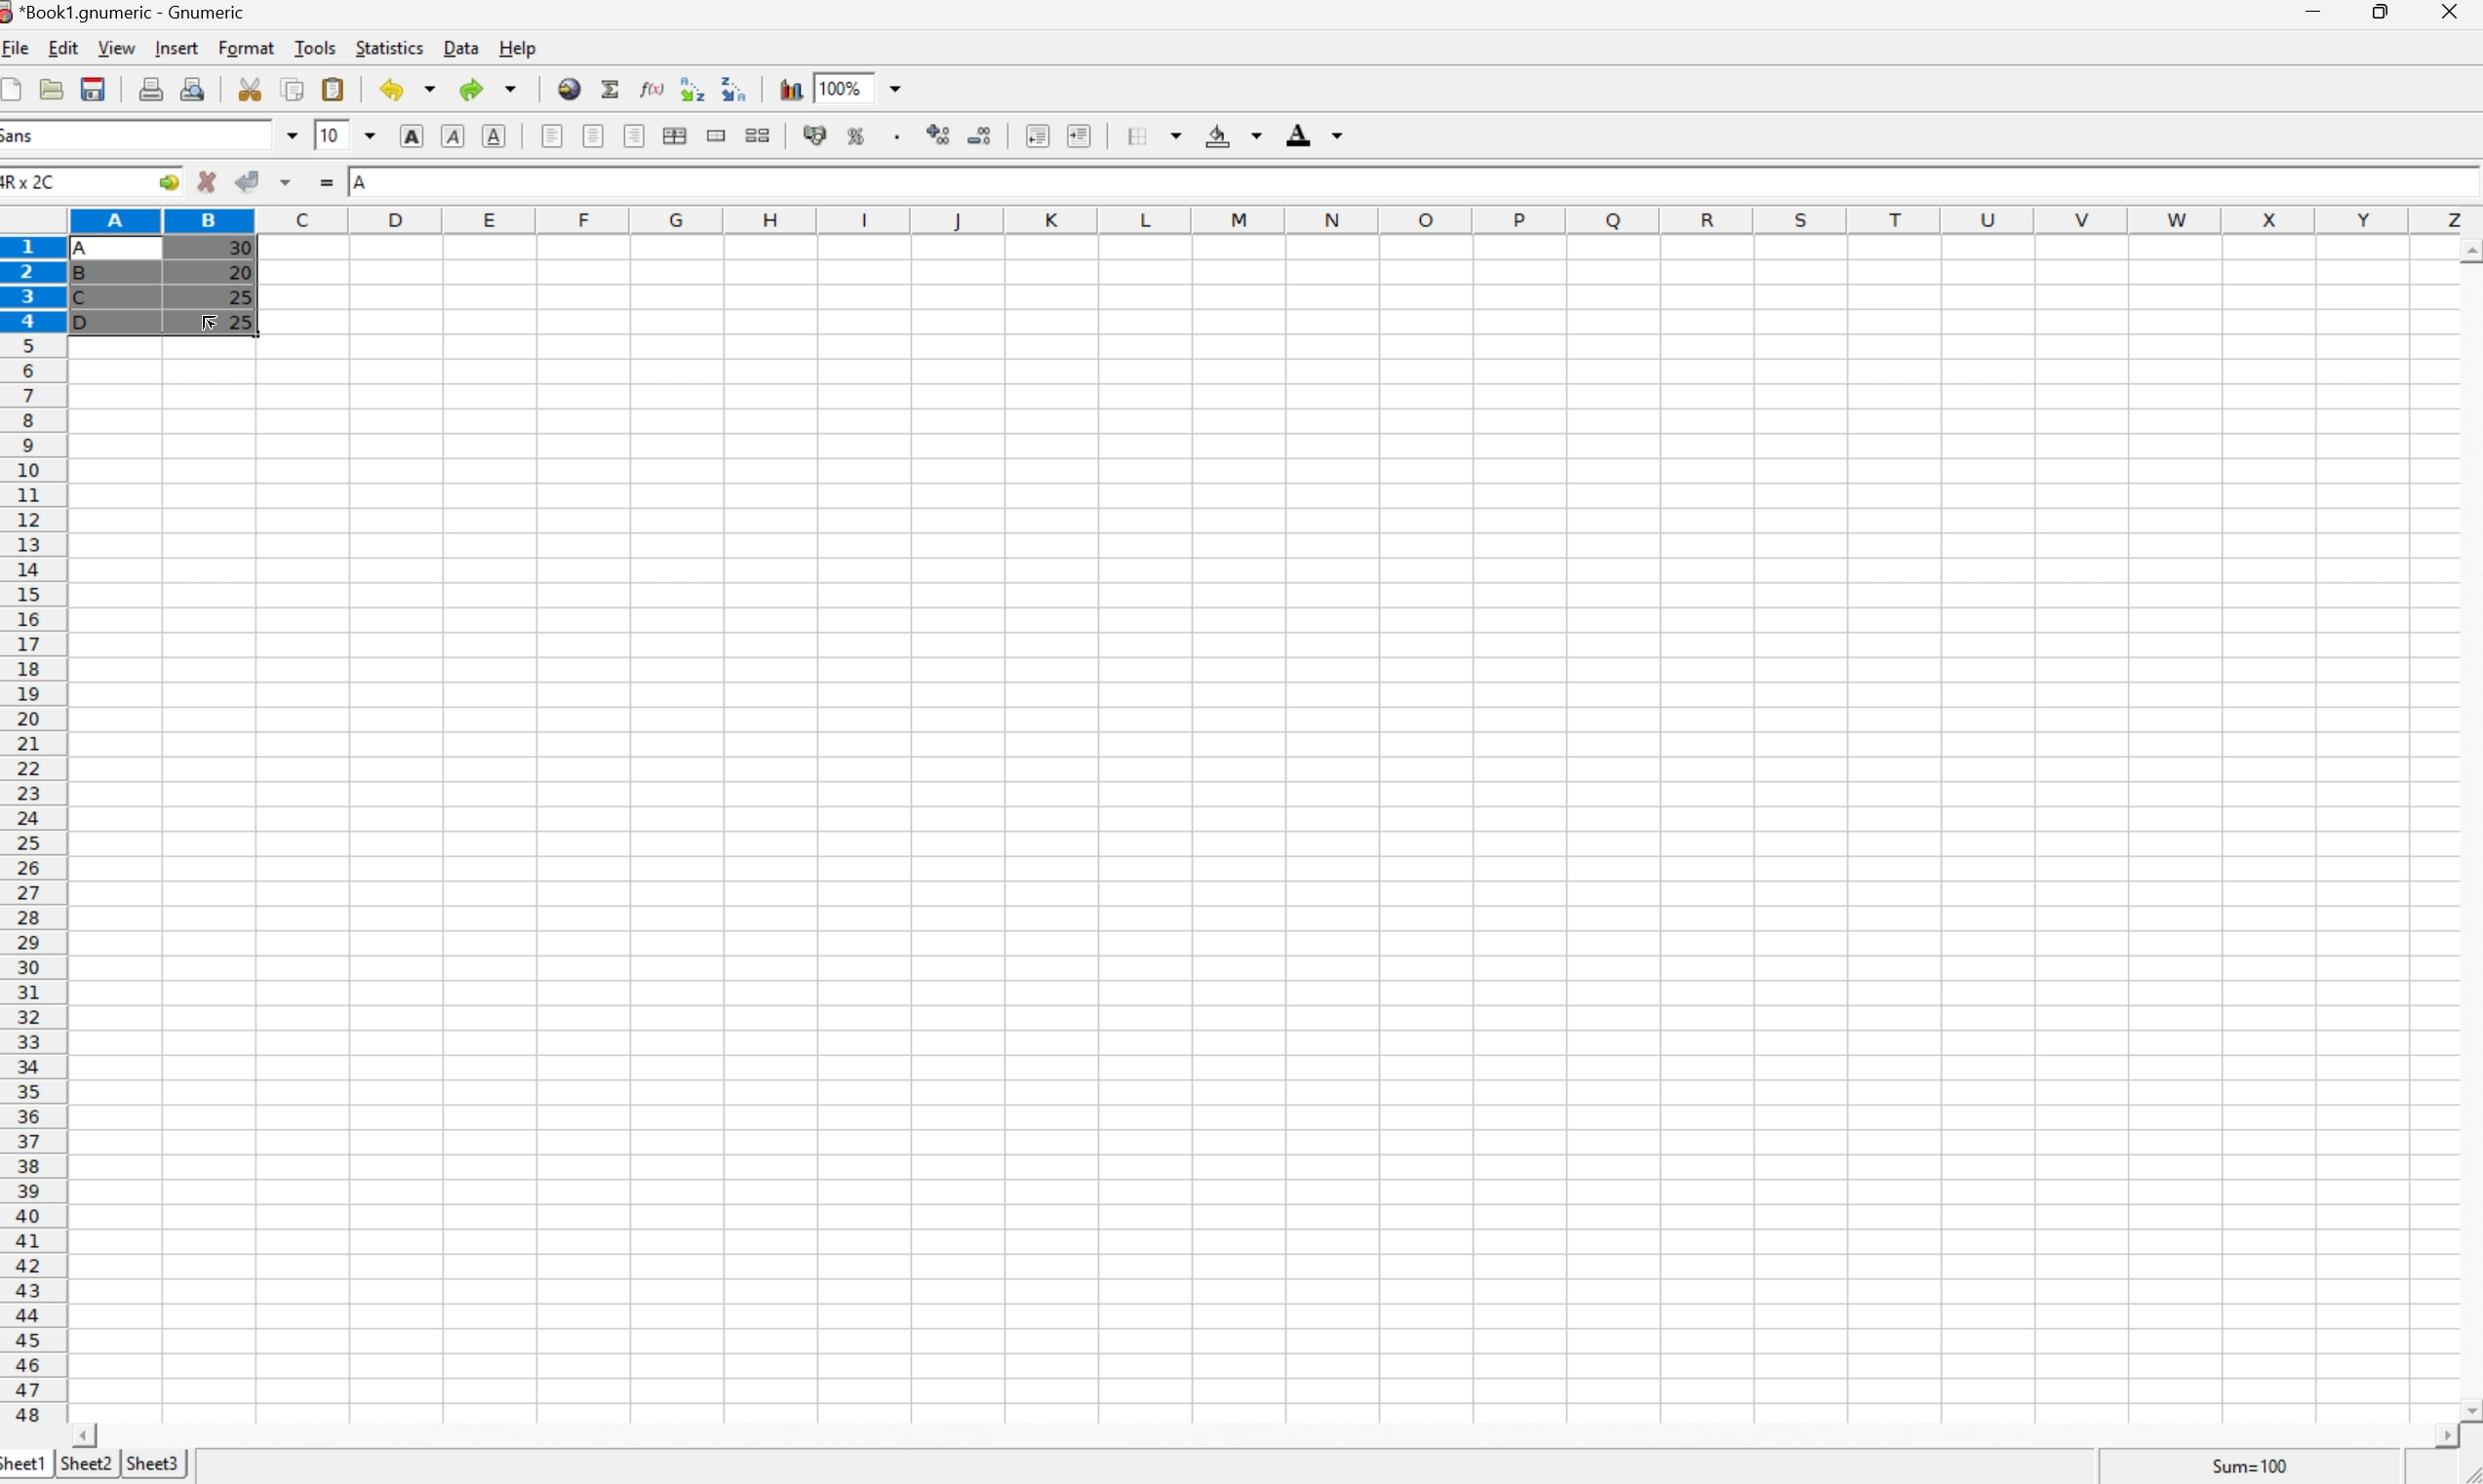 Image resolution: width=2483 pixels, height=1484 pixels. What do you see at coordinates (1274, 218) in the screenshot?
I see `Column names` at bounding box center [1274, 218].